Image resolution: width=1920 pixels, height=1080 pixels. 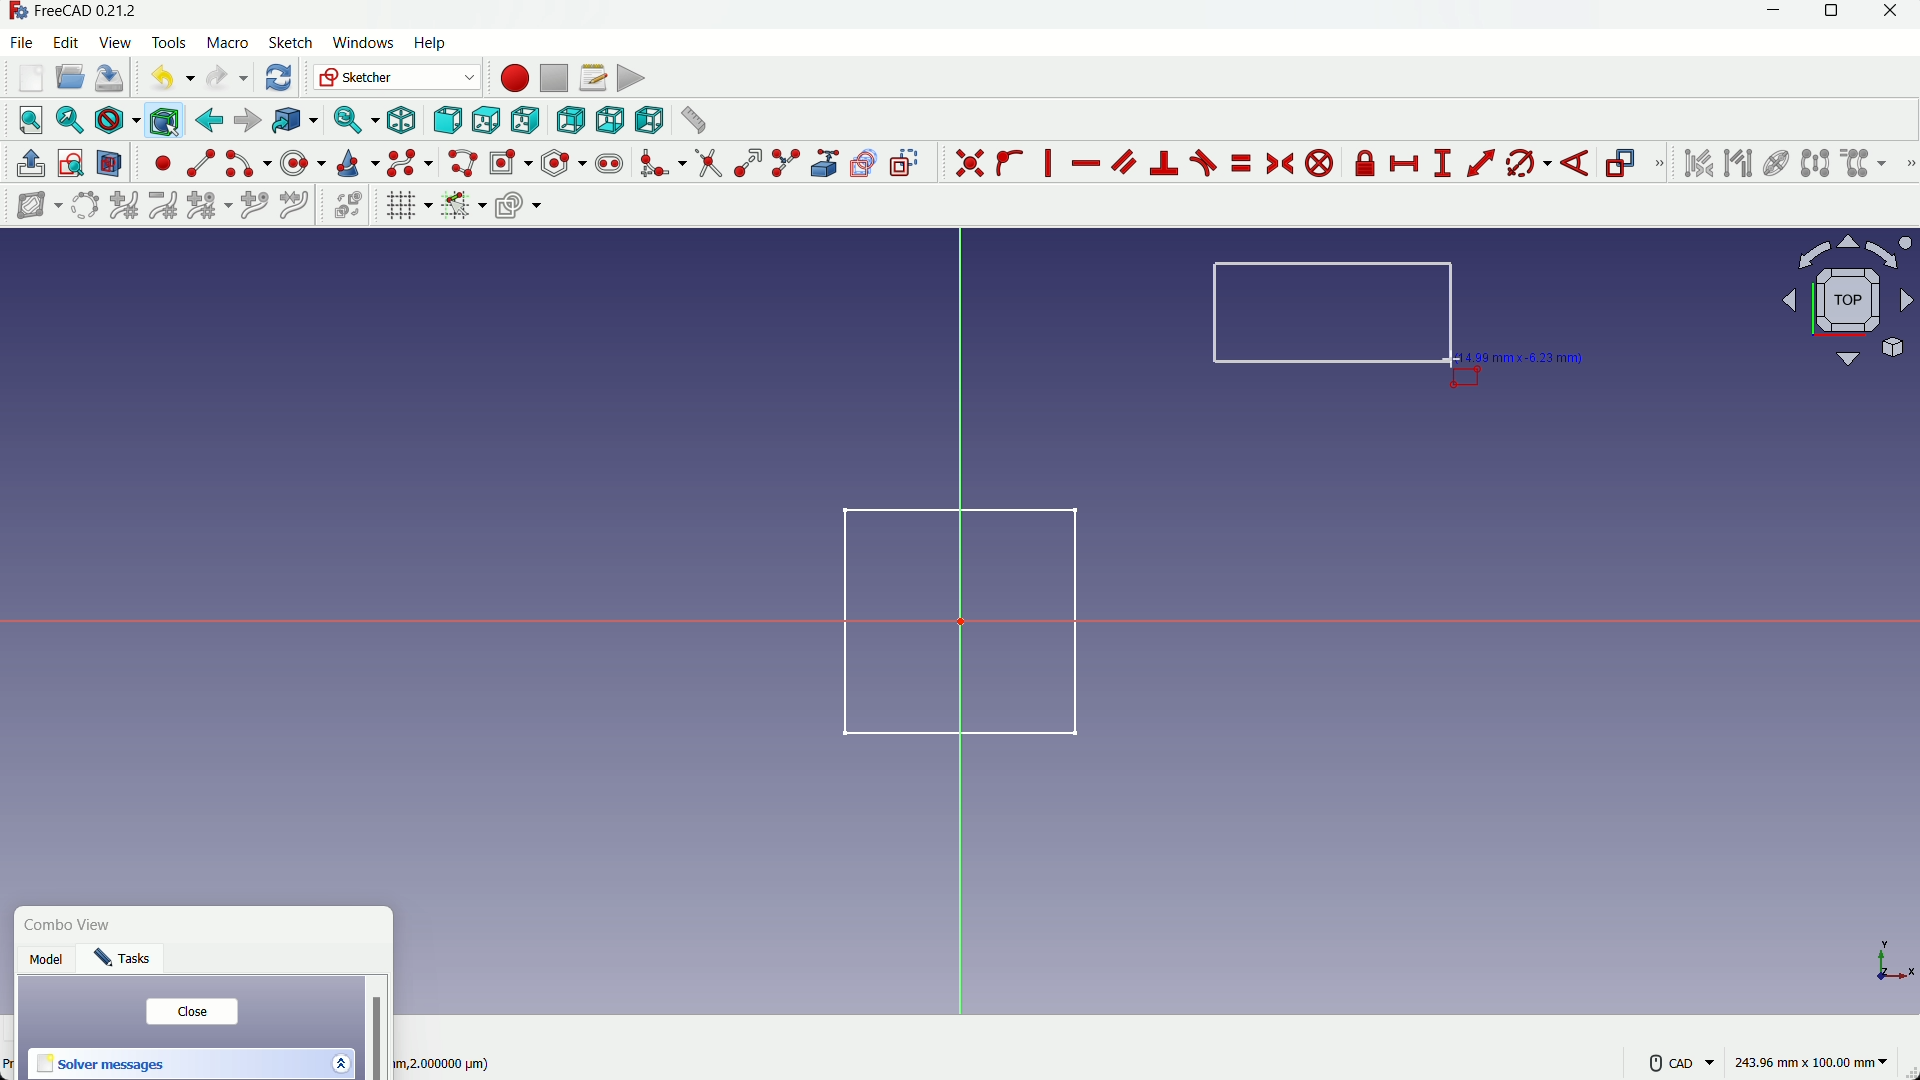 What do you see at coordinates (631, 78) in the screenshot?
I see `execute macros` at bounding box center [631, 78].